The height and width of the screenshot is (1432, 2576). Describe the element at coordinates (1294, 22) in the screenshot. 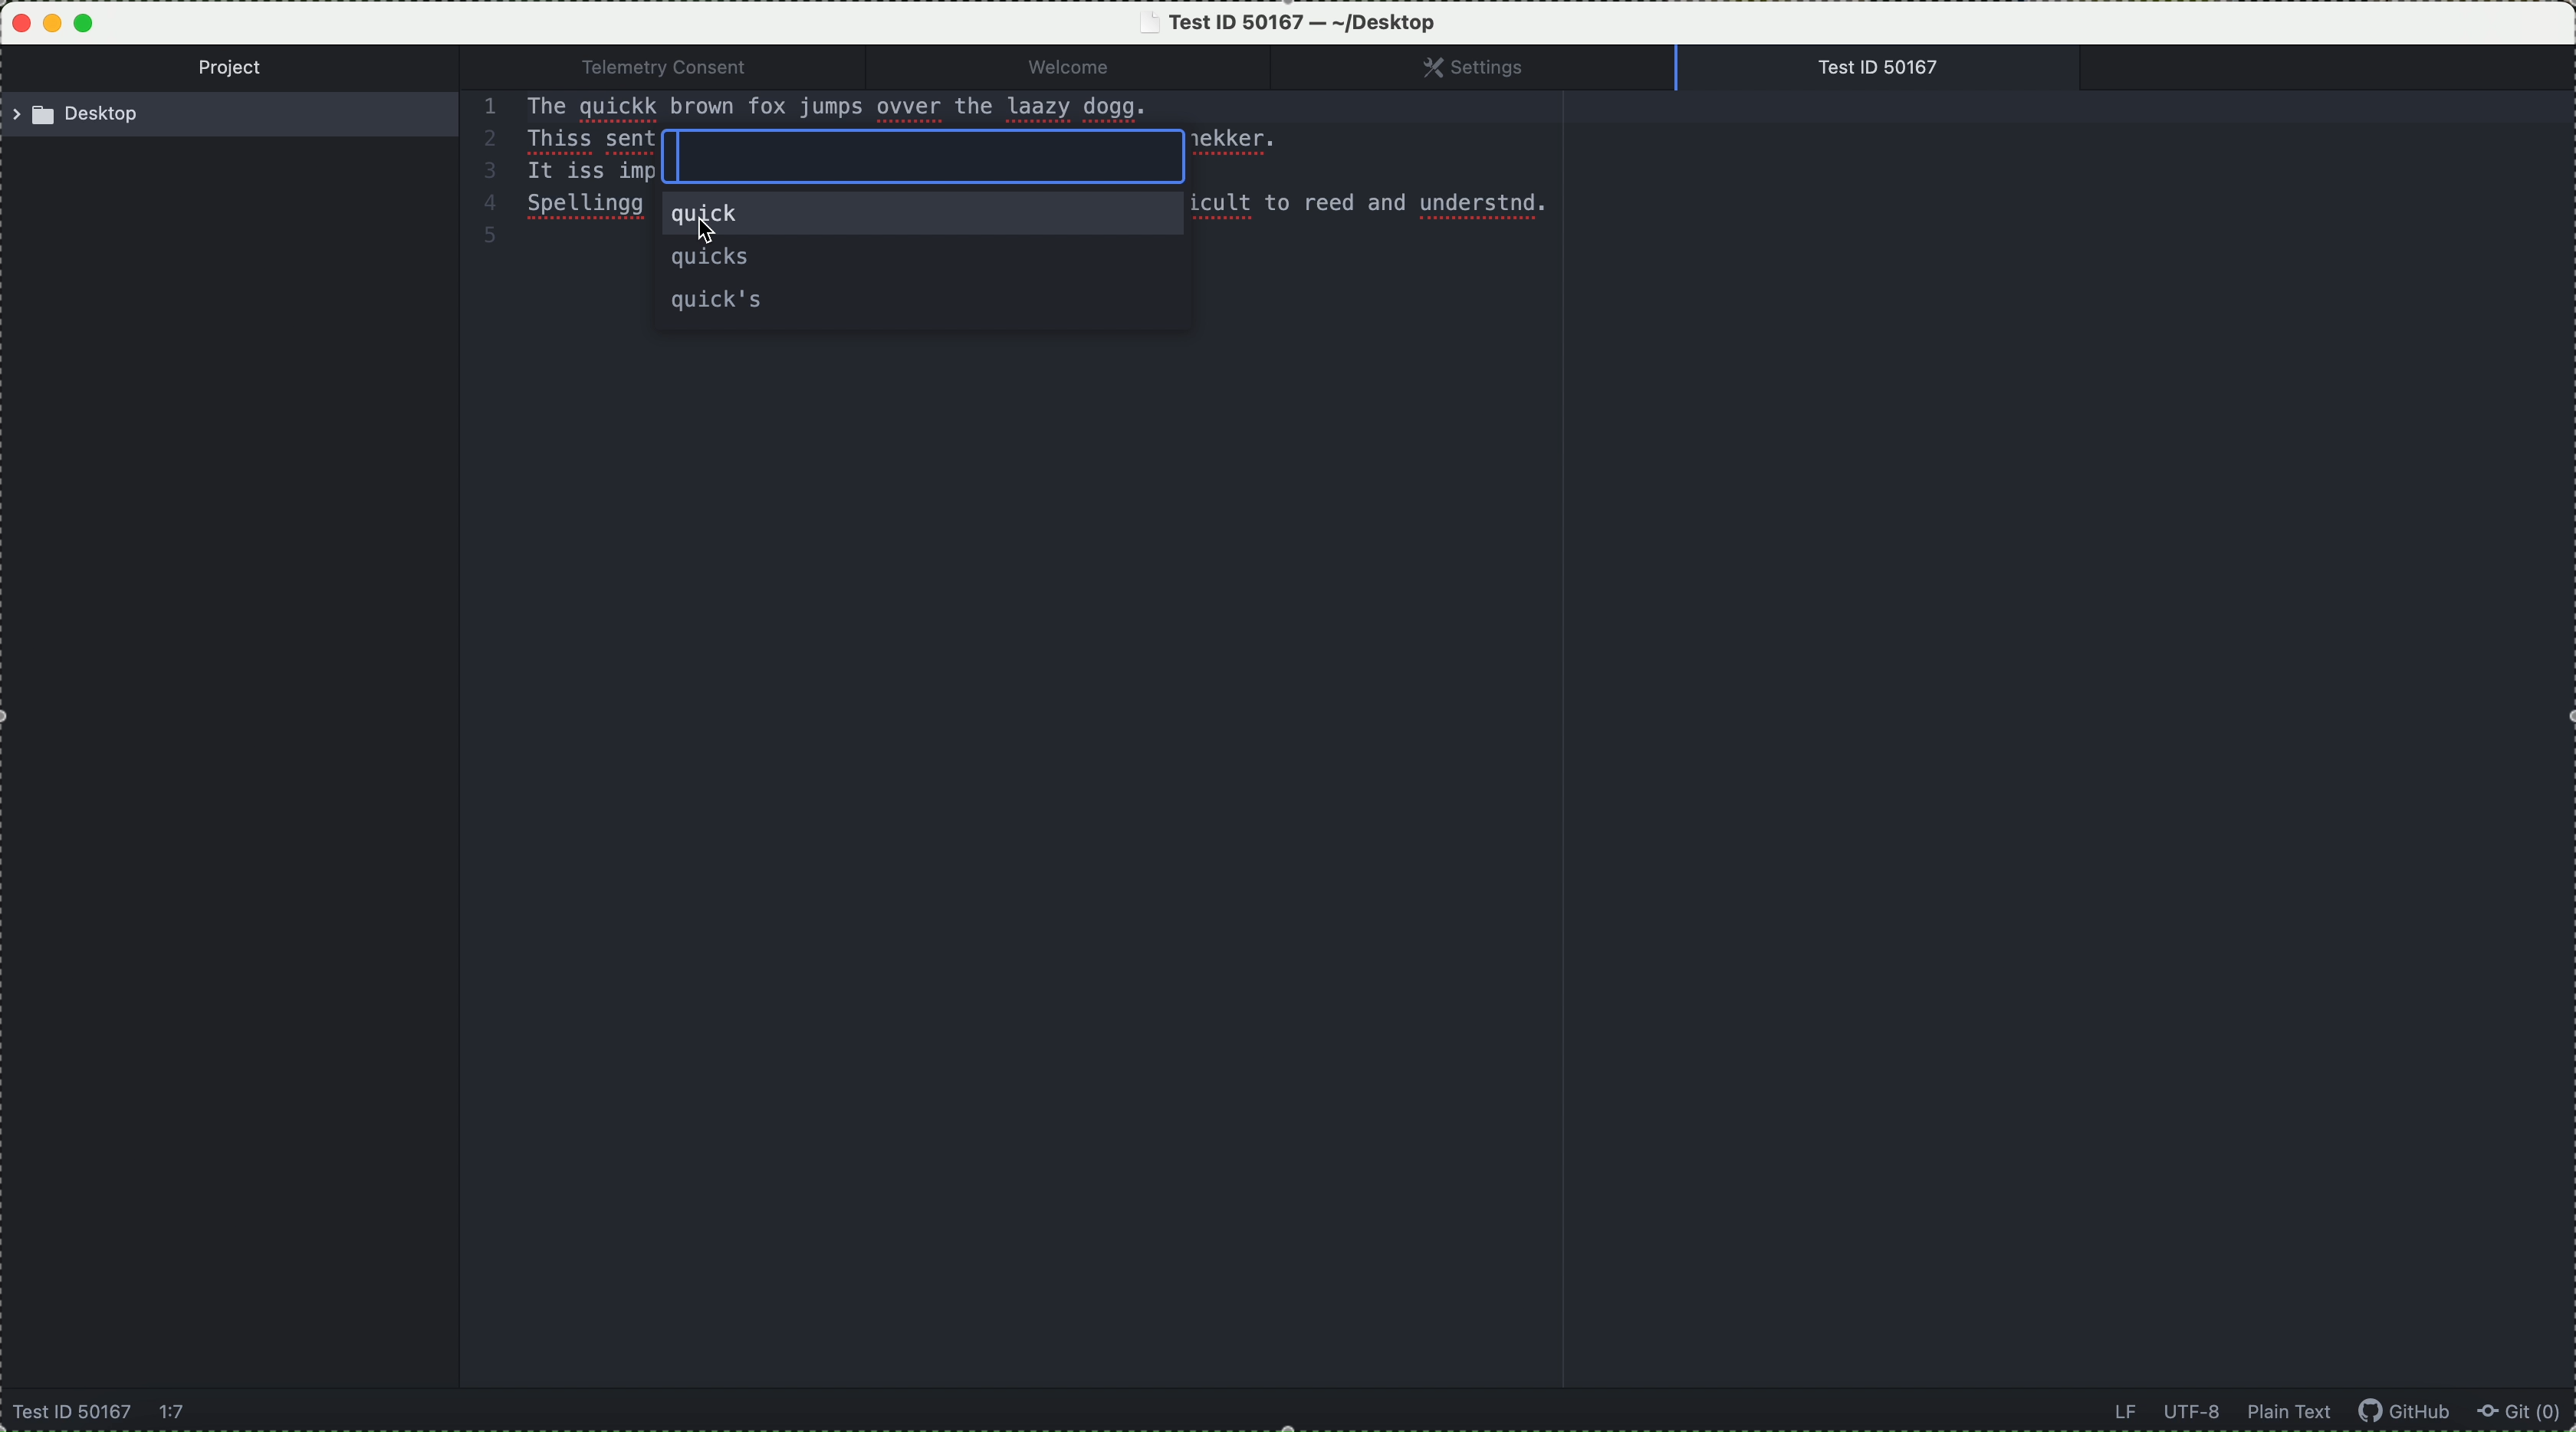

I see `file name` at that location.